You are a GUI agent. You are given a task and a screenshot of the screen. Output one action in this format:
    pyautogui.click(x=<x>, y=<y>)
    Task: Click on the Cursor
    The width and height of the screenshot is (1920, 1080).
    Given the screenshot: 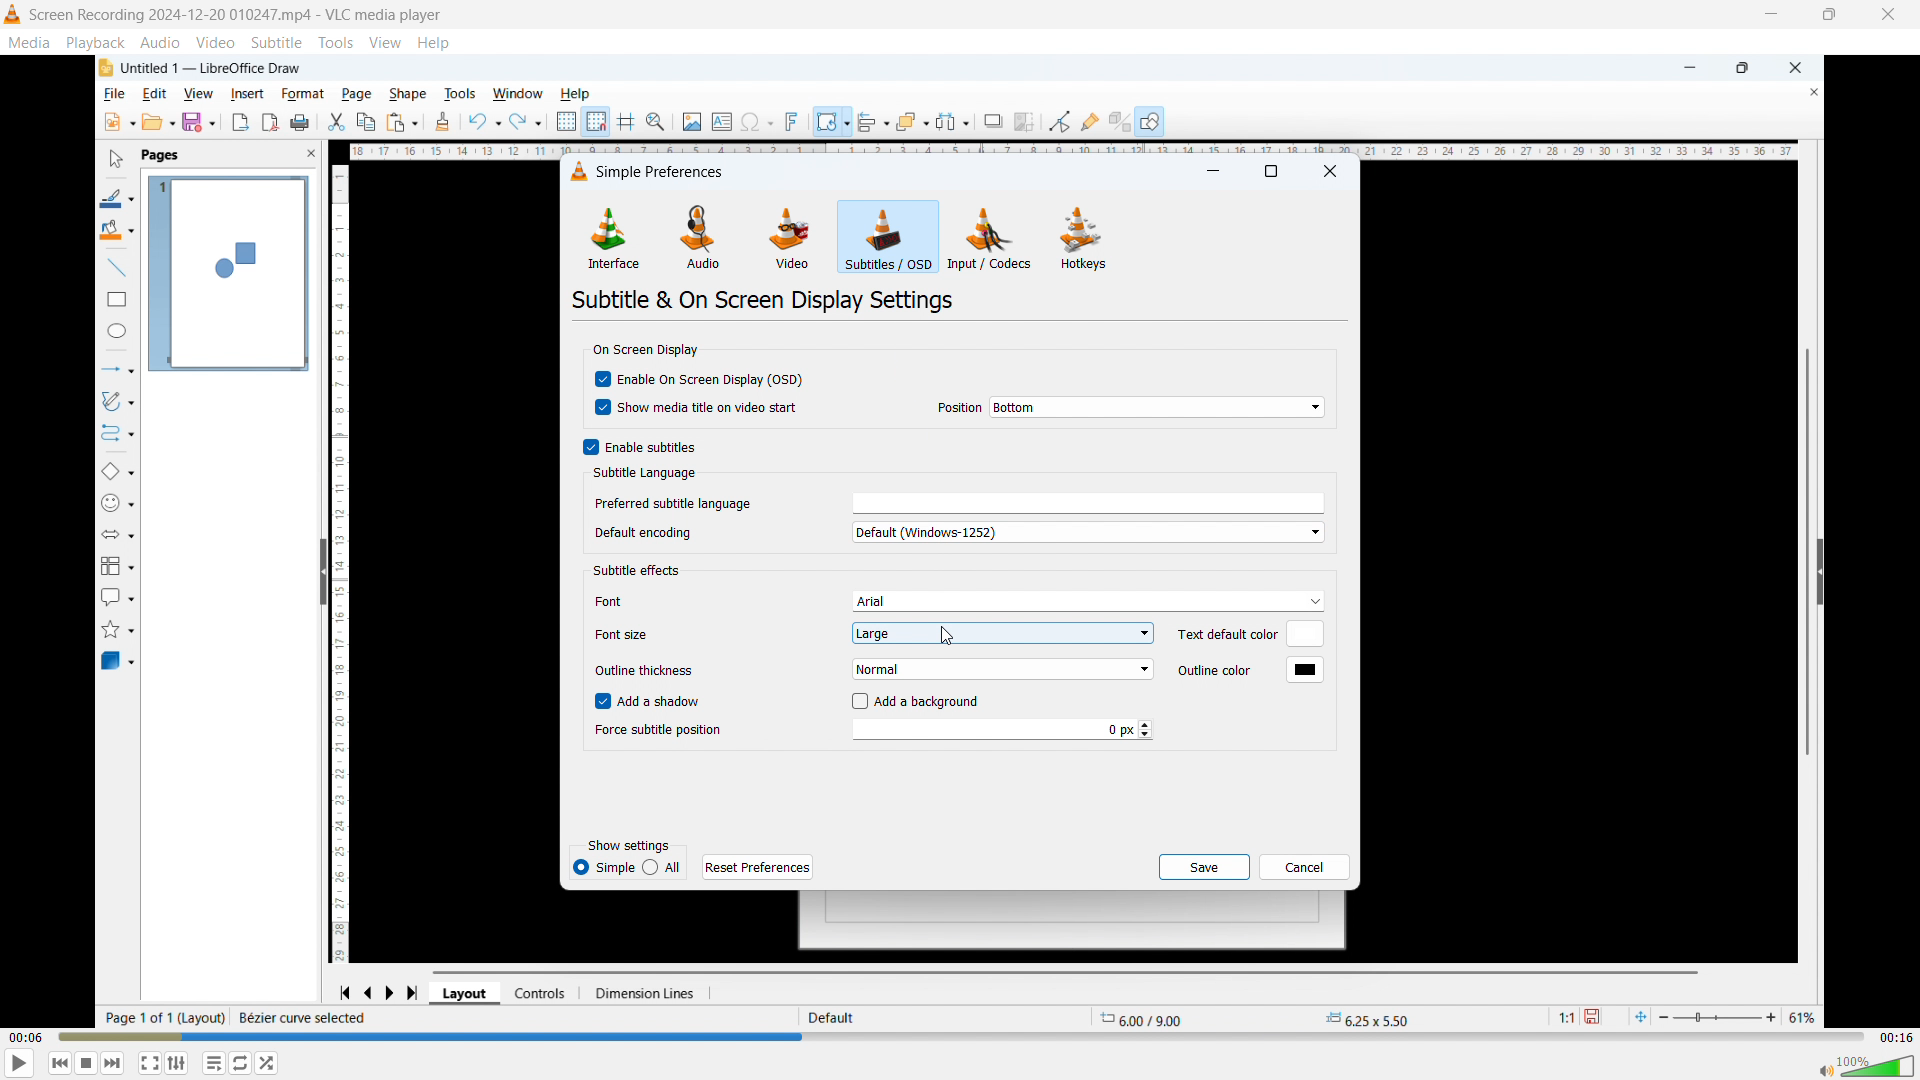 What is the action you would take?
    pyautogui.click(x=947, y=637)
    